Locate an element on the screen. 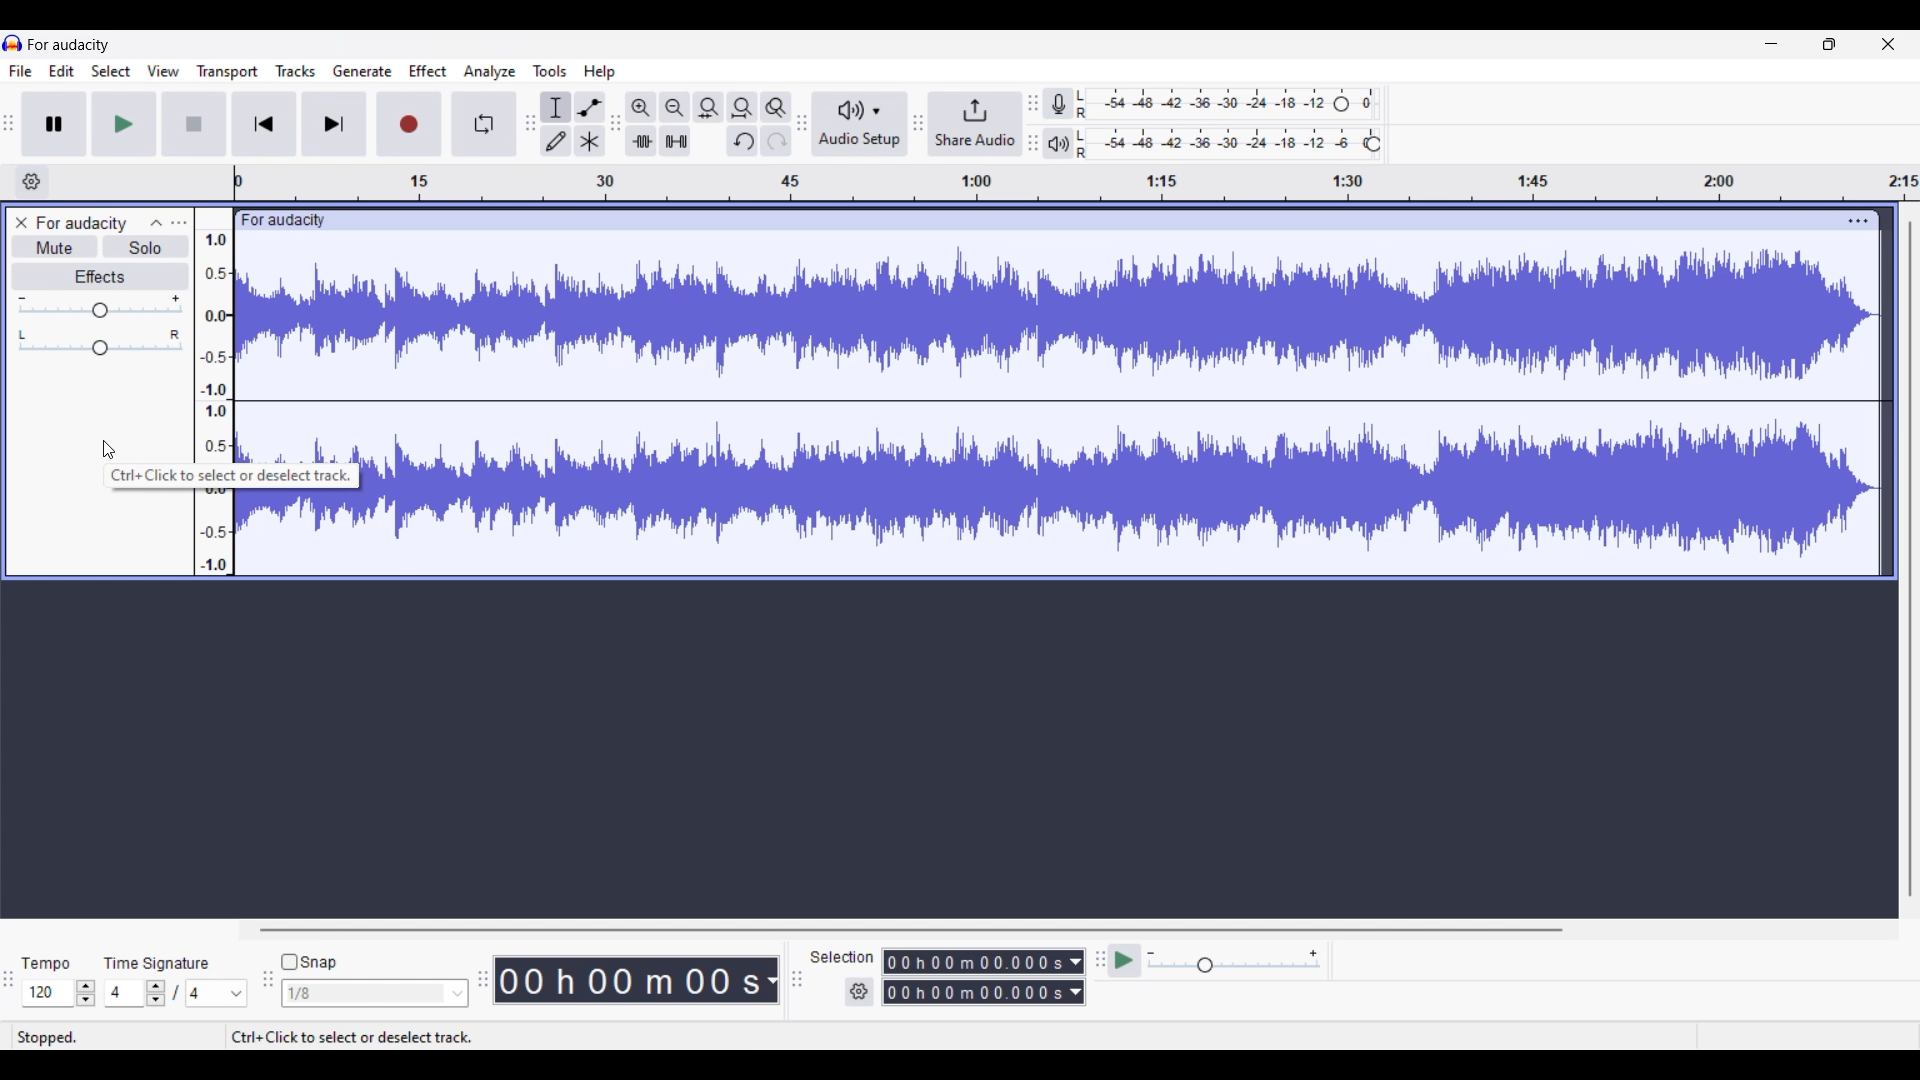 This screenshot has height=1080, width=1920. Trim audio outside selection is located at coordinates (641, 141).